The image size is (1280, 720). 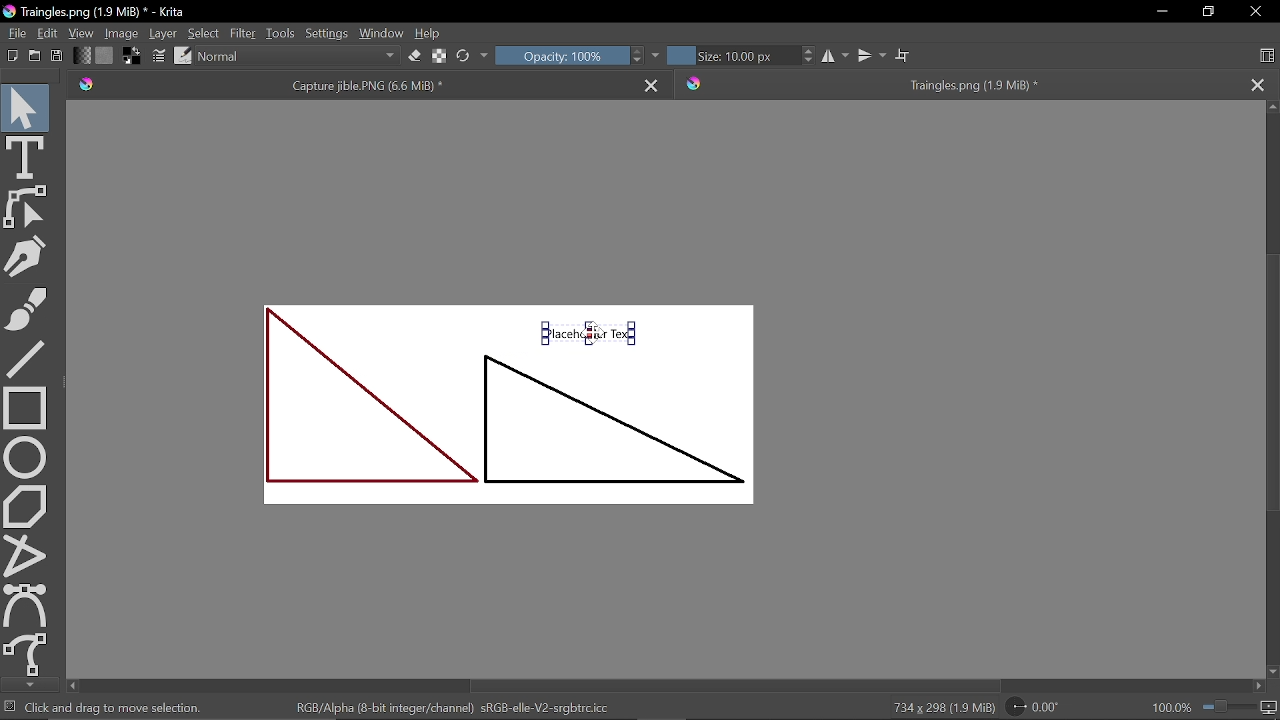 I want to click on Close, so click(x=1255, y=13).